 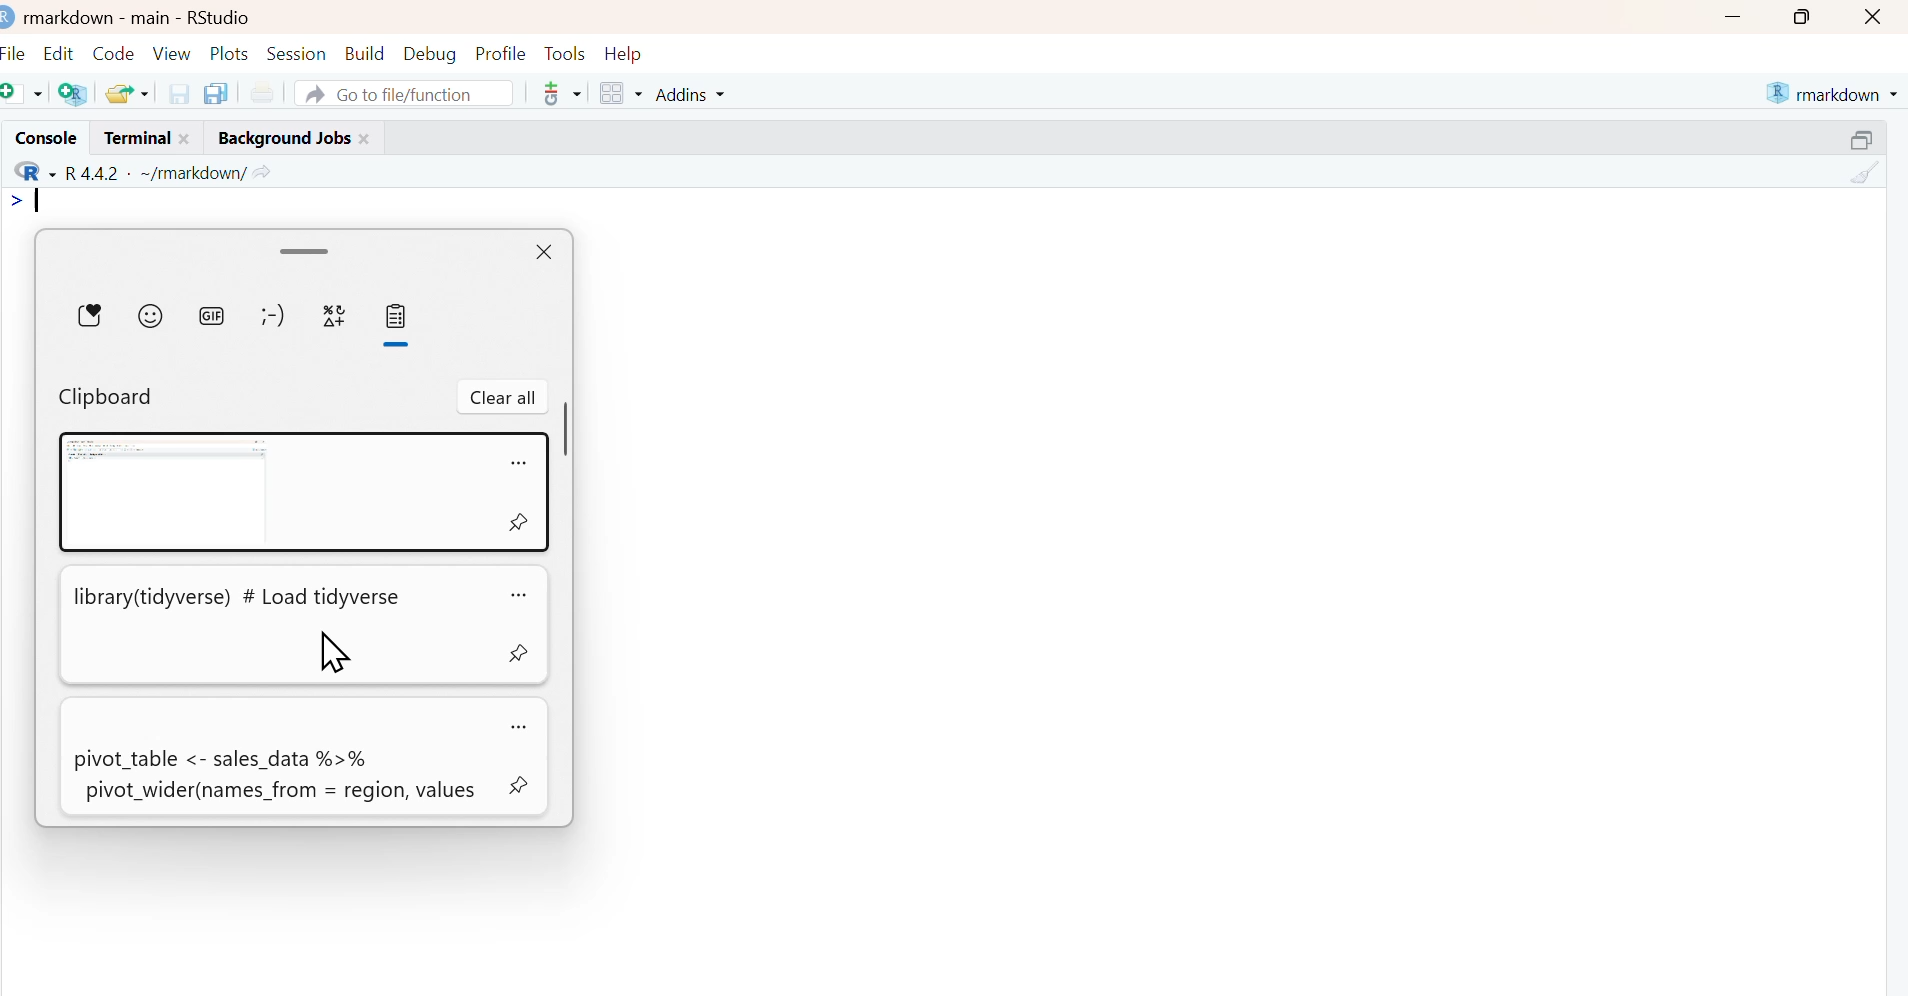 I want to click on new file, so click(x=24, y=92).